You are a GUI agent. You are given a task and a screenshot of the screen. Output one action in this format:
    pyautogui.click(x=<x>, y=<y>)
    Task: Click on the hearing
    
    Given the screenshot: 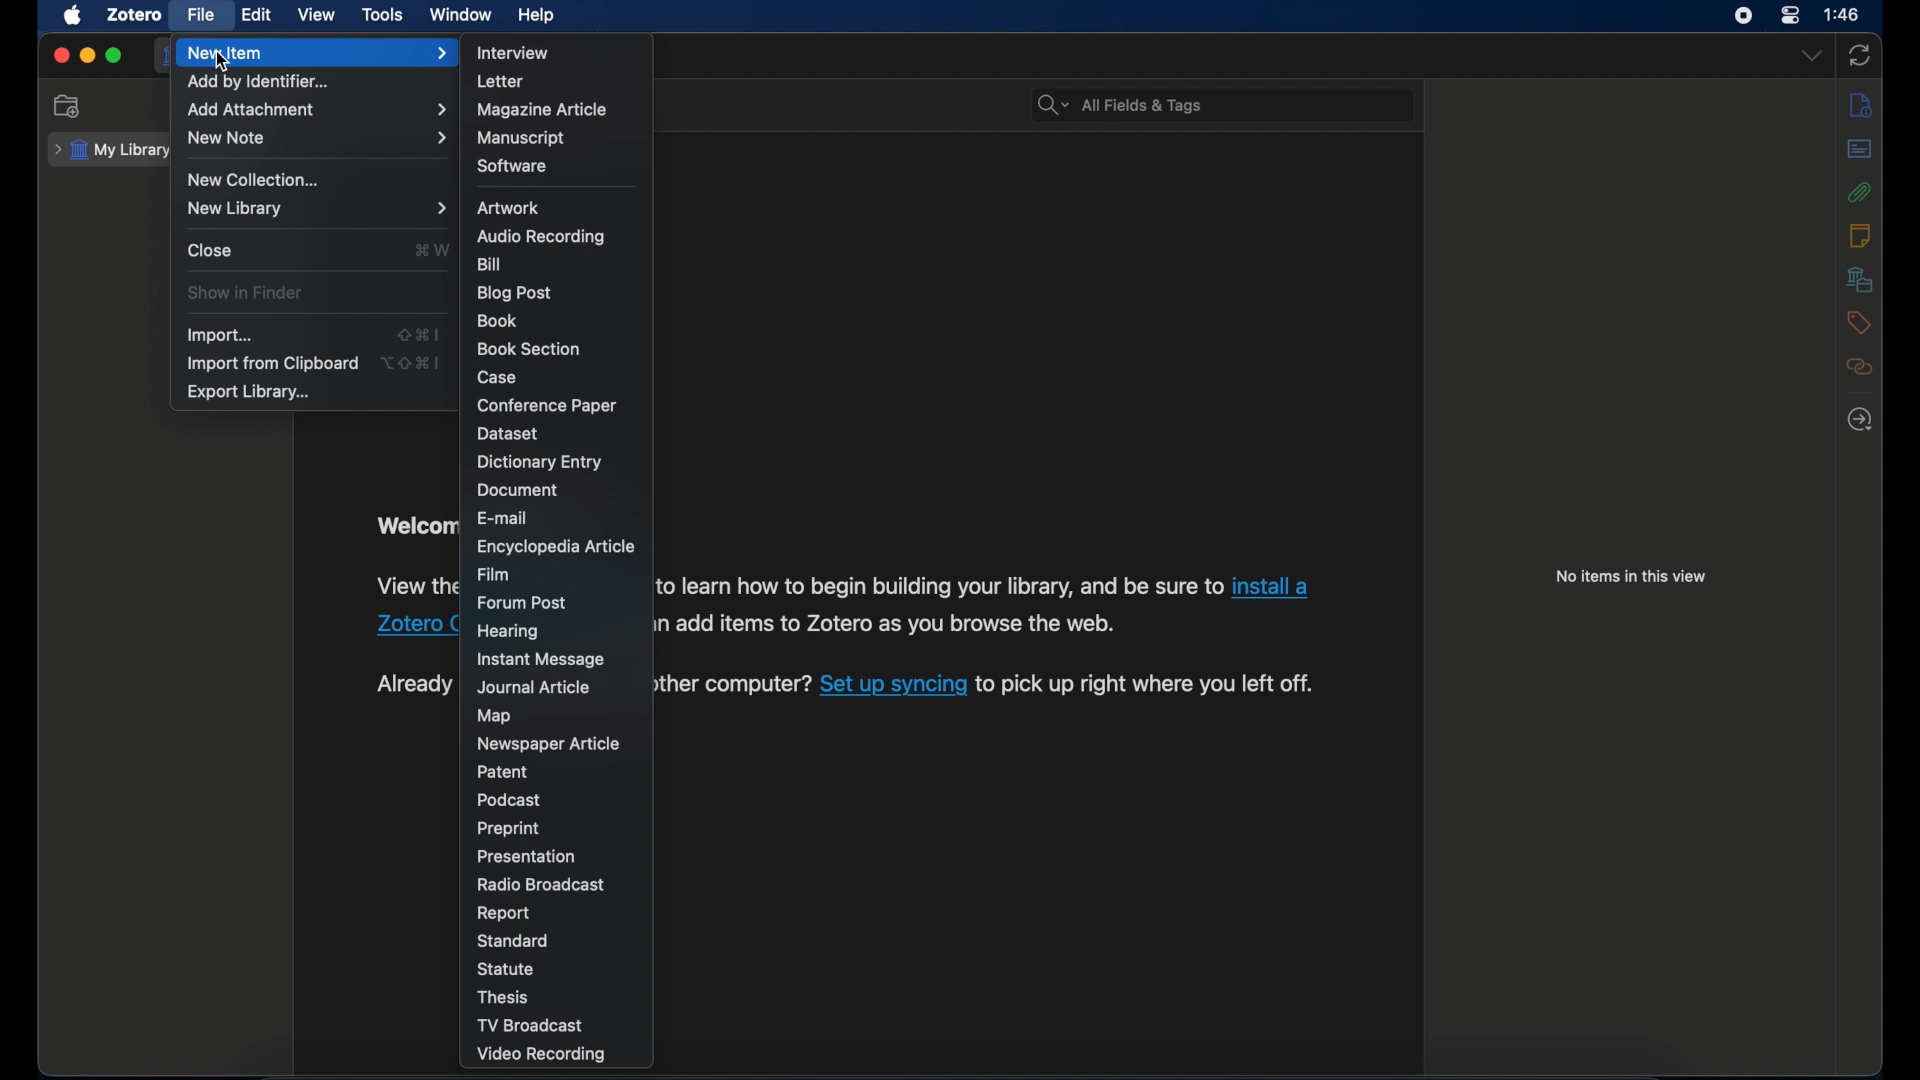 What is the action you would take?
    pyautogui.click(x=509, y=631)
    